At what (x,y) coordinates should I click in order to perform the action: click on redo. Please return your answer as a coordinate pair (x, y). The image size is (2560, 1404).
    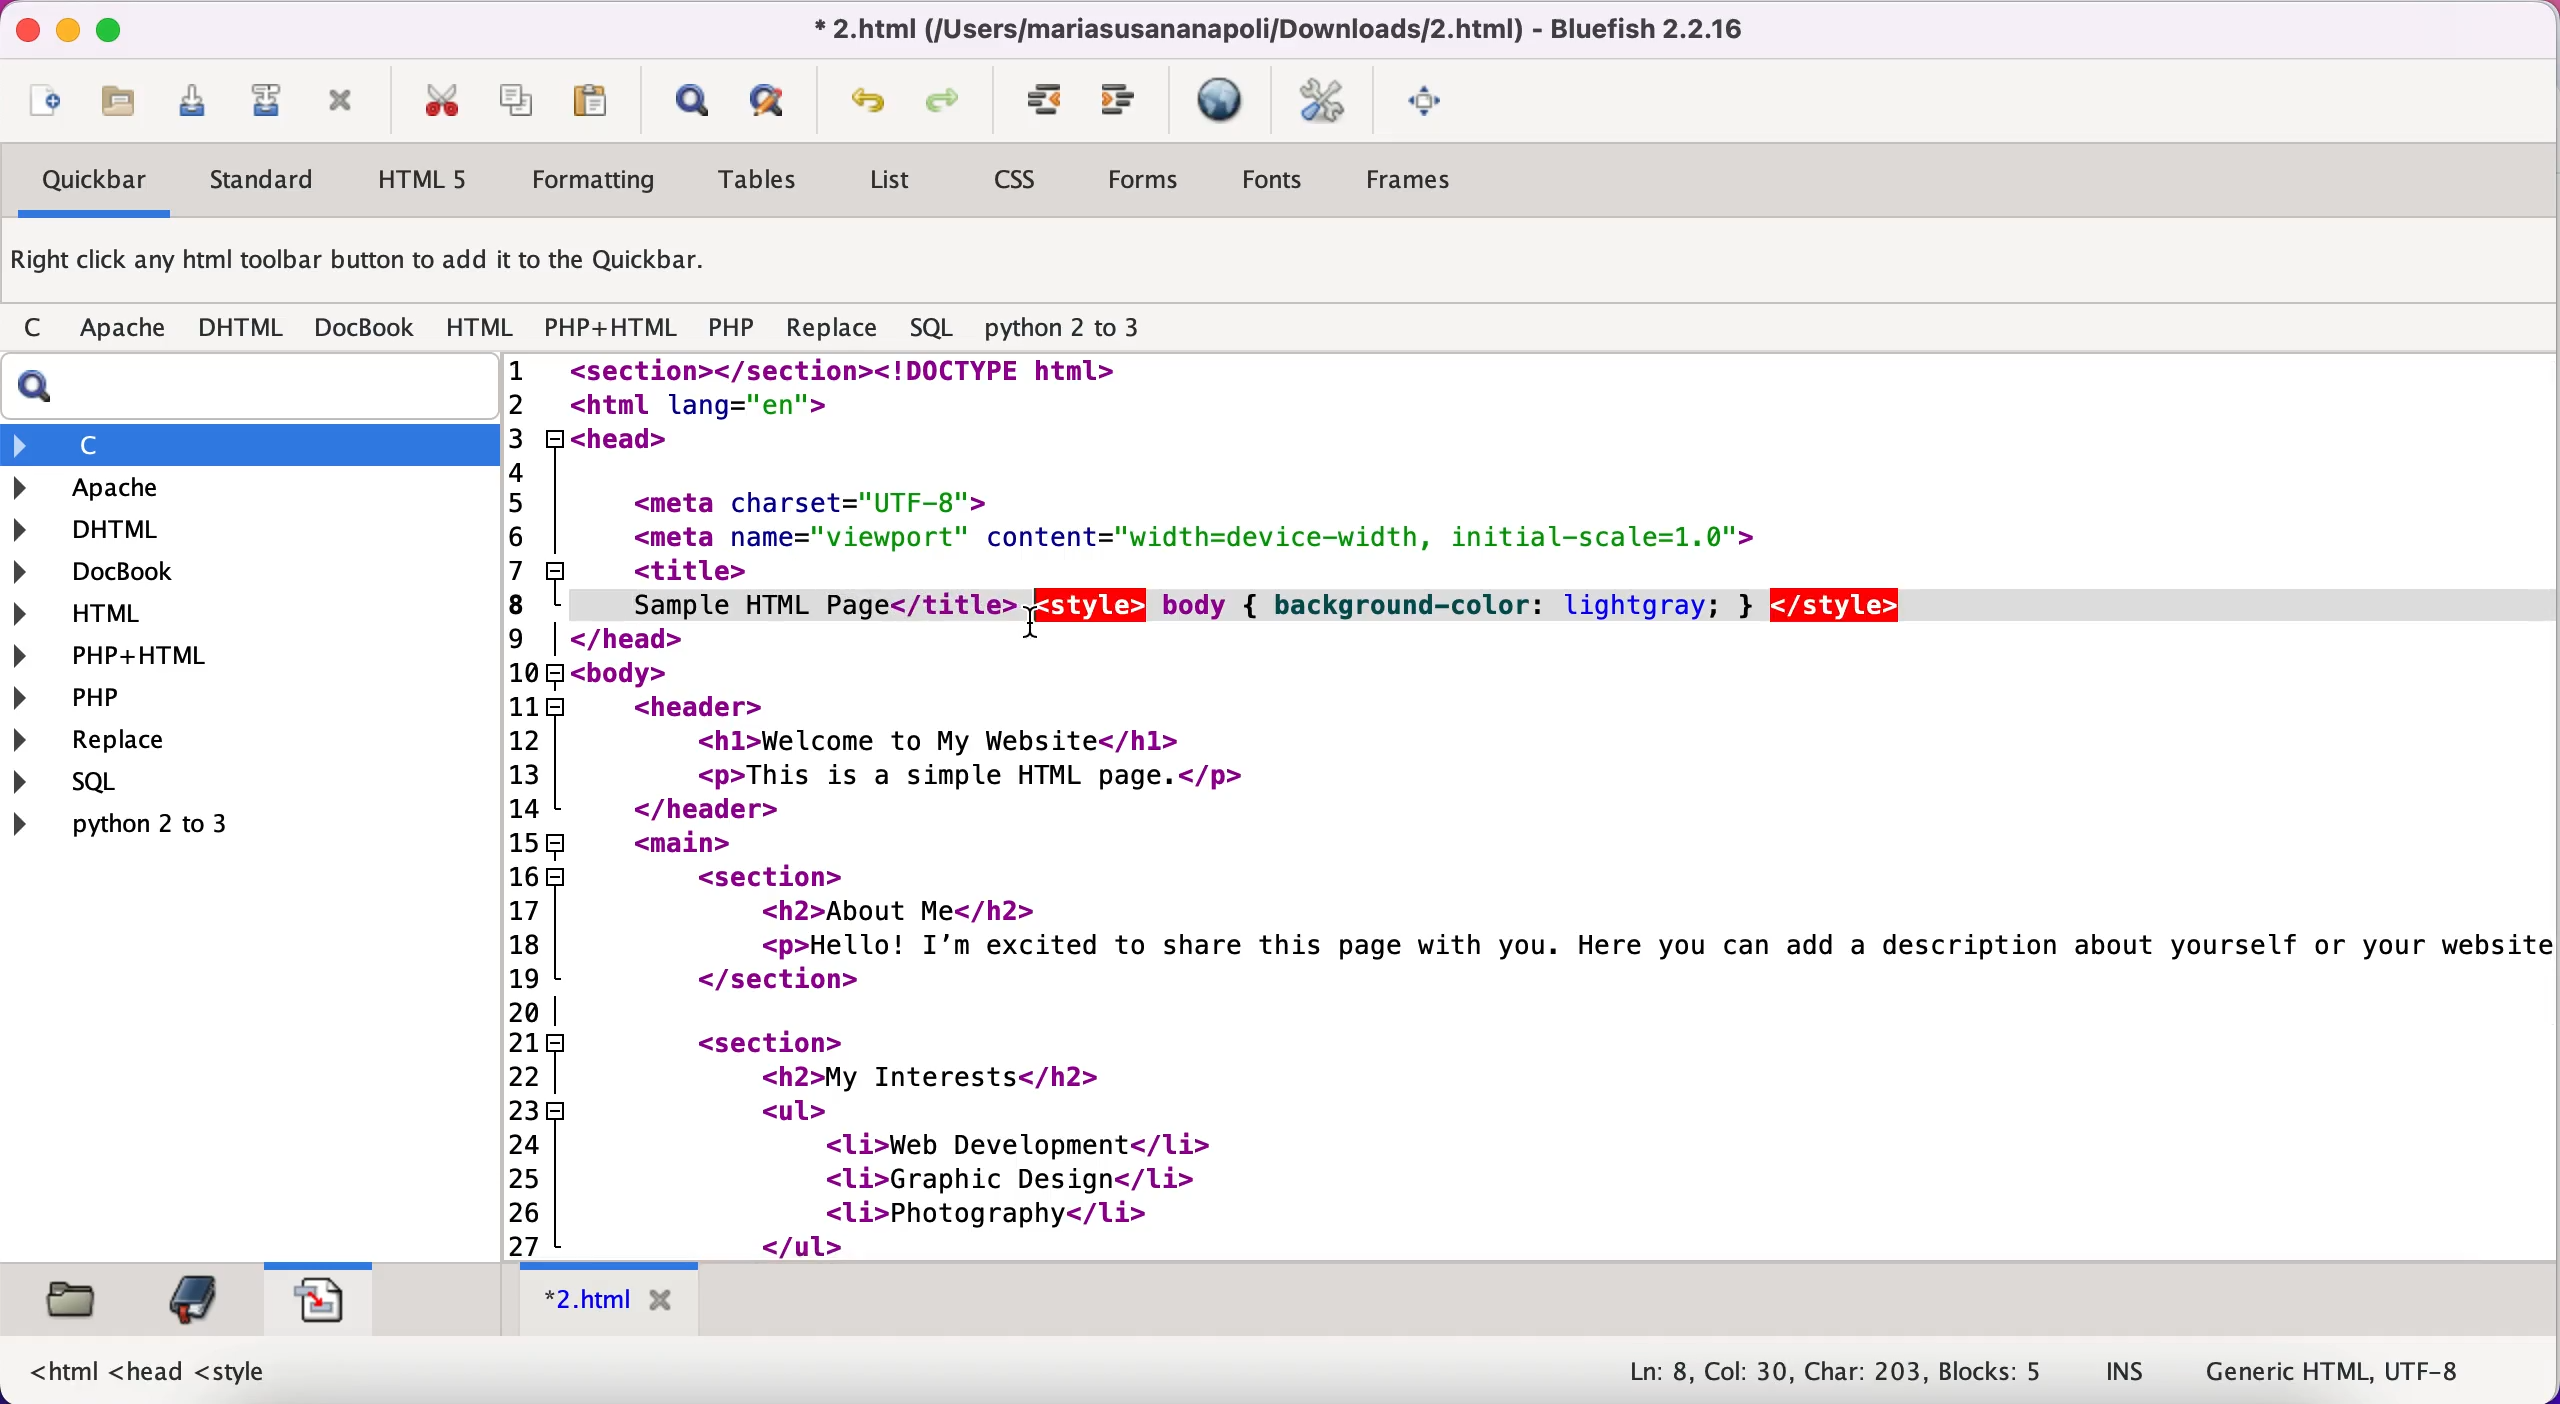
    Looking at the image, I should click on (949, 104).